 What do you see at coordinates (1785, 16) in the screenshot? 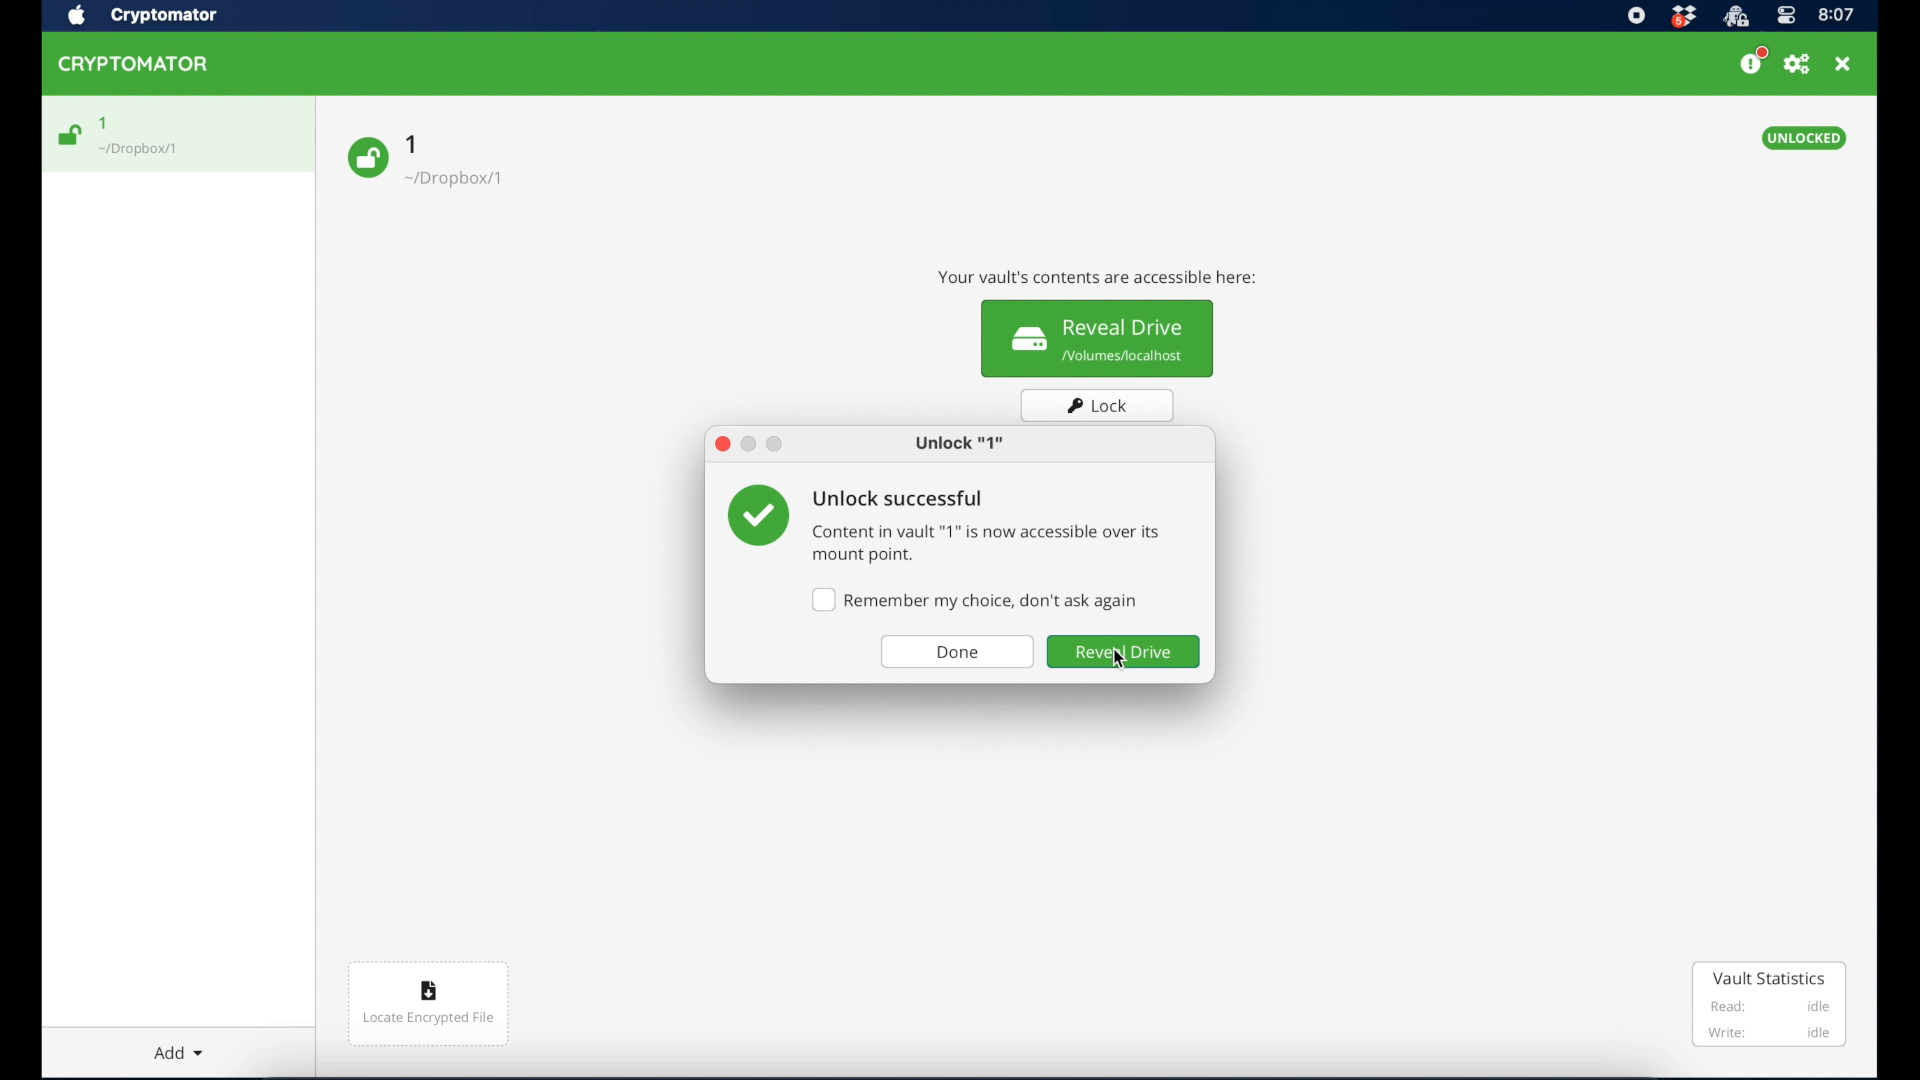
I see `control center` at bounding box center [1785, 16].